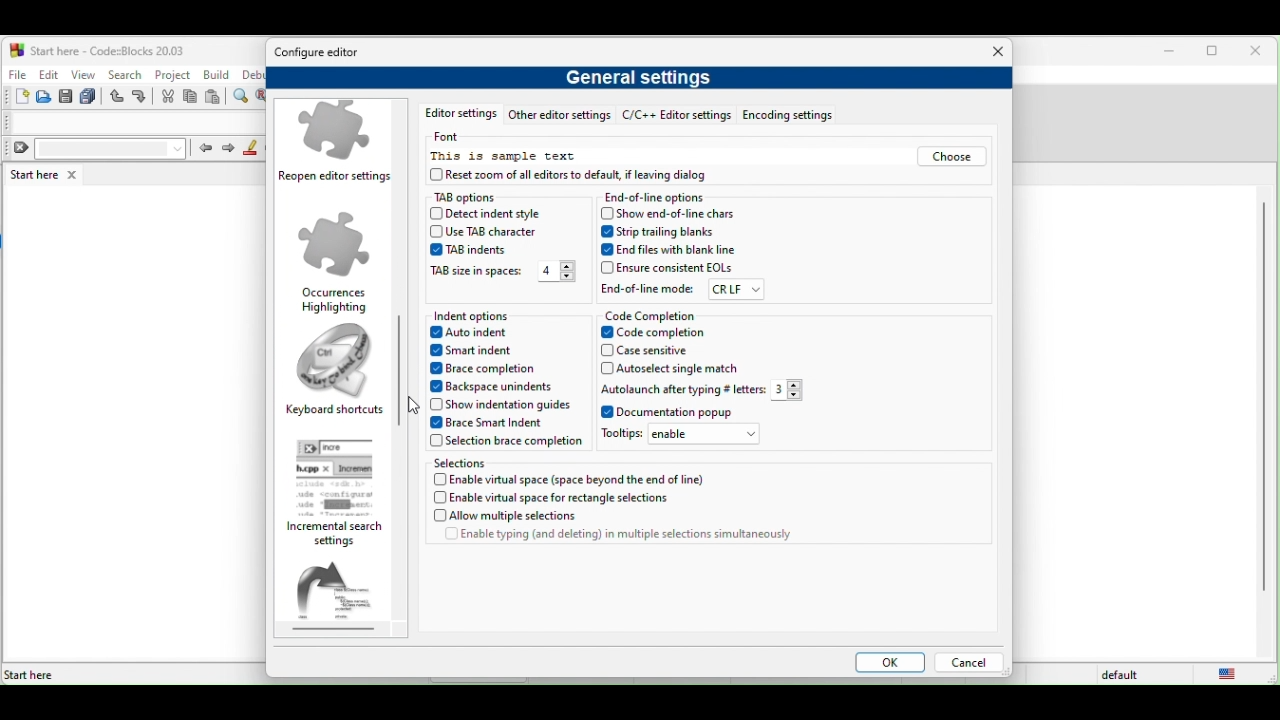  What do you see at coordinates (797, 116) in the screenshot?
I see `encoding settings` at bounding box center [797, 116].